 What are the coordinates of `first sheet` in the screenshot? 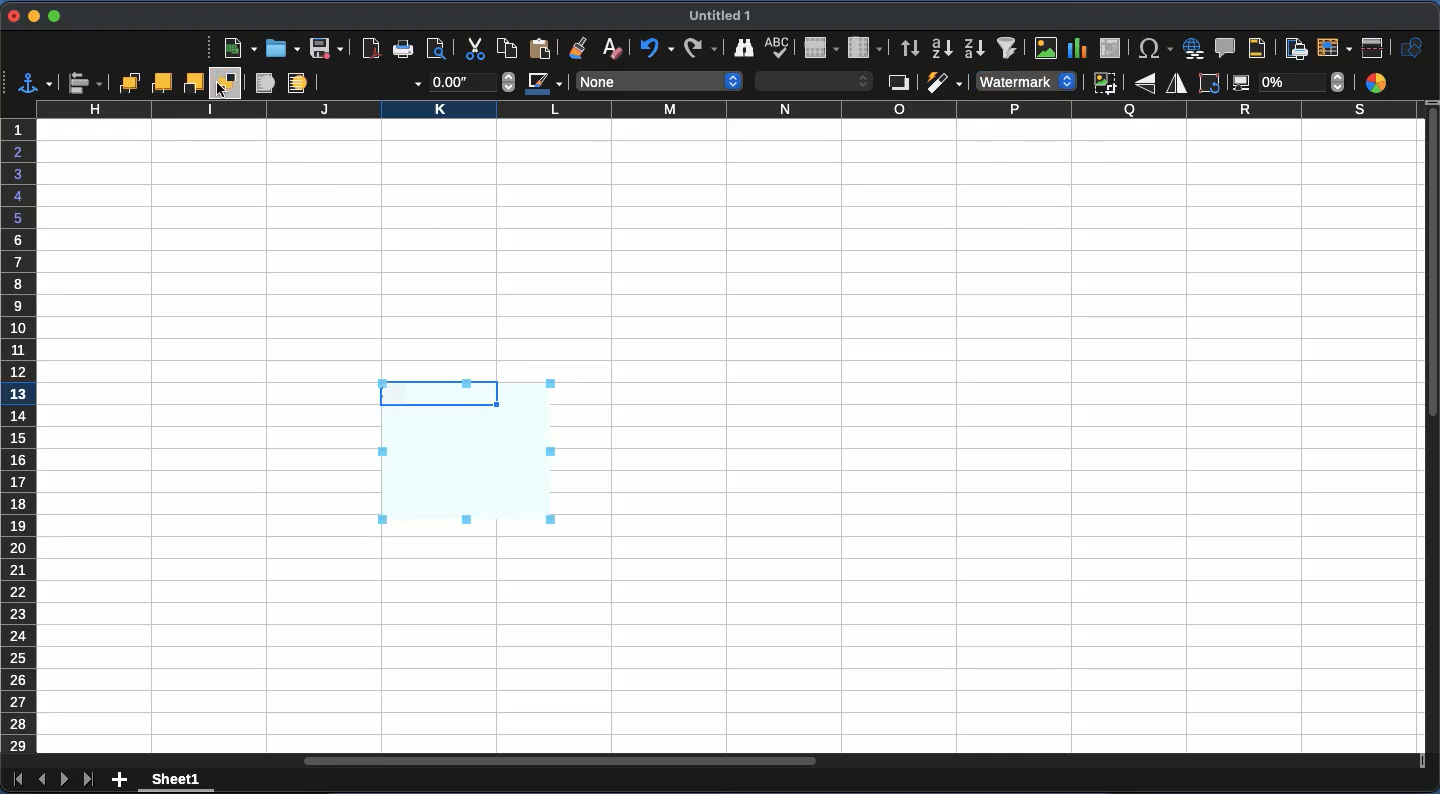 It's located at (17, 783).